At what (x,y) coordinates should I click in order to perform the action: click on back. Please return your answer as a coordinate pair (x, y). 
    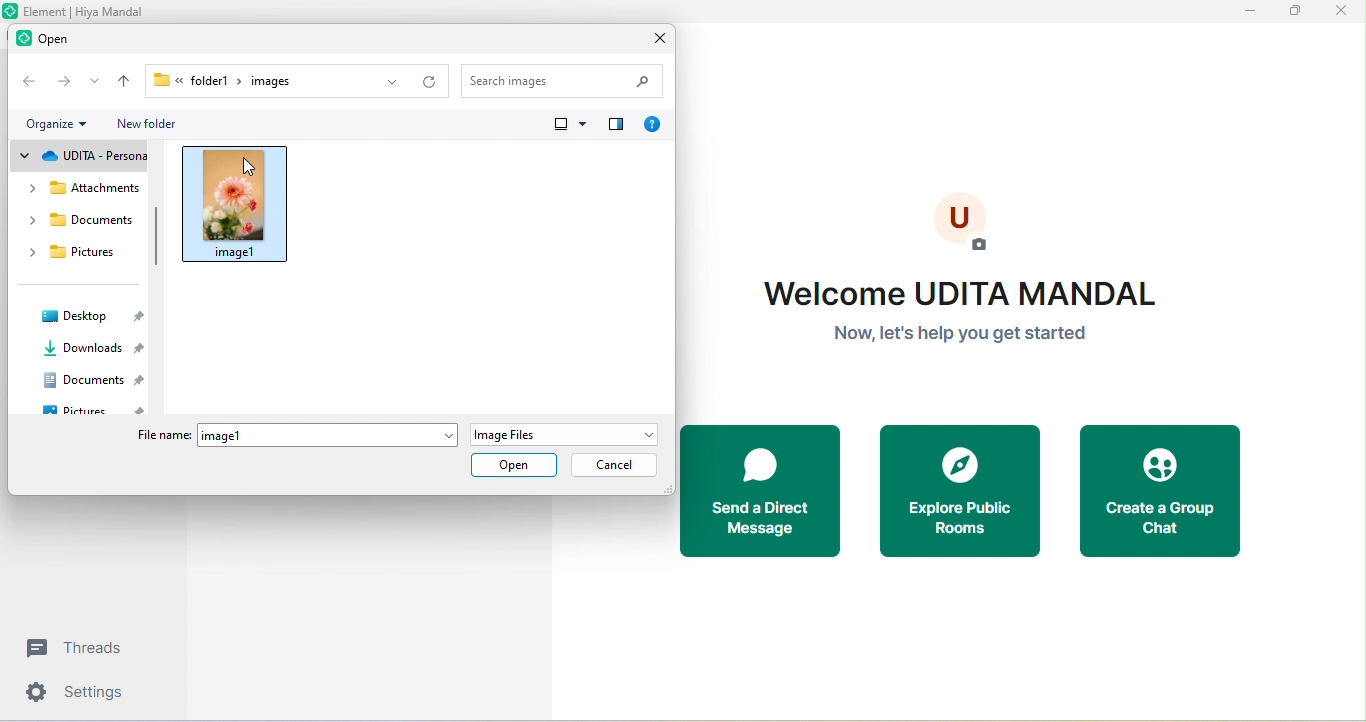
    Looking at the image, I should click on (25, 82).